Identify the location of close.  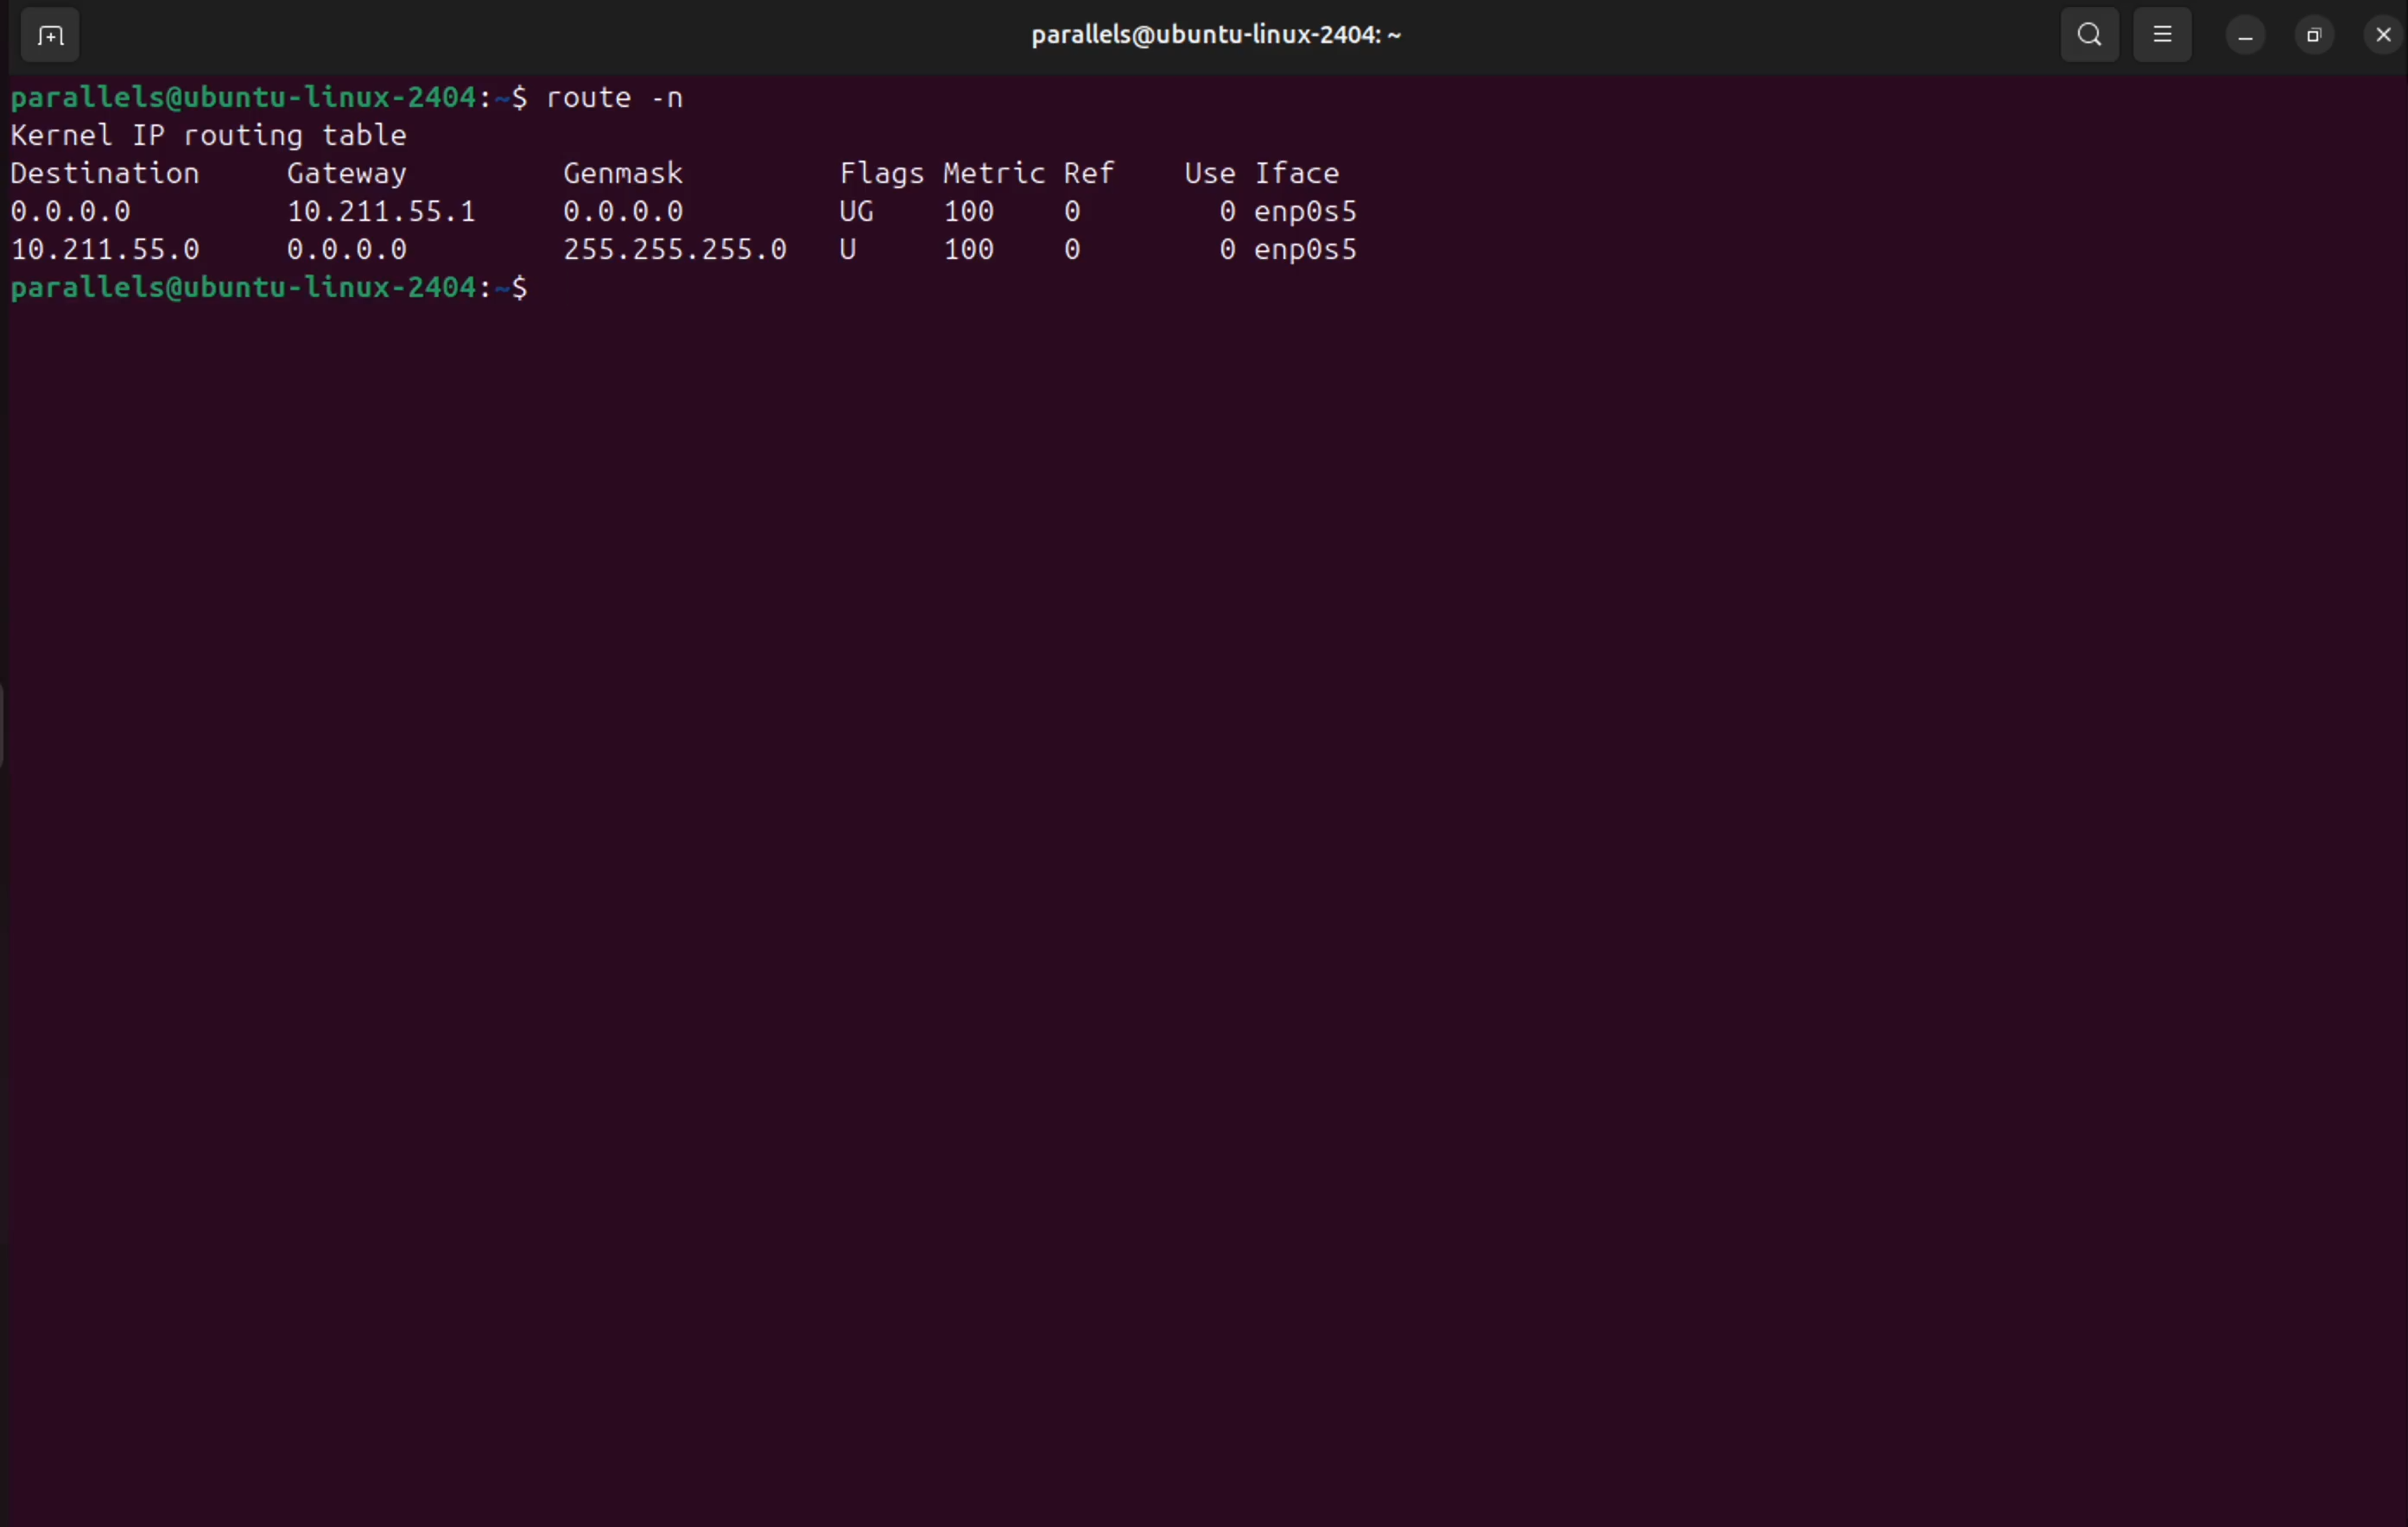
(2381, 34).